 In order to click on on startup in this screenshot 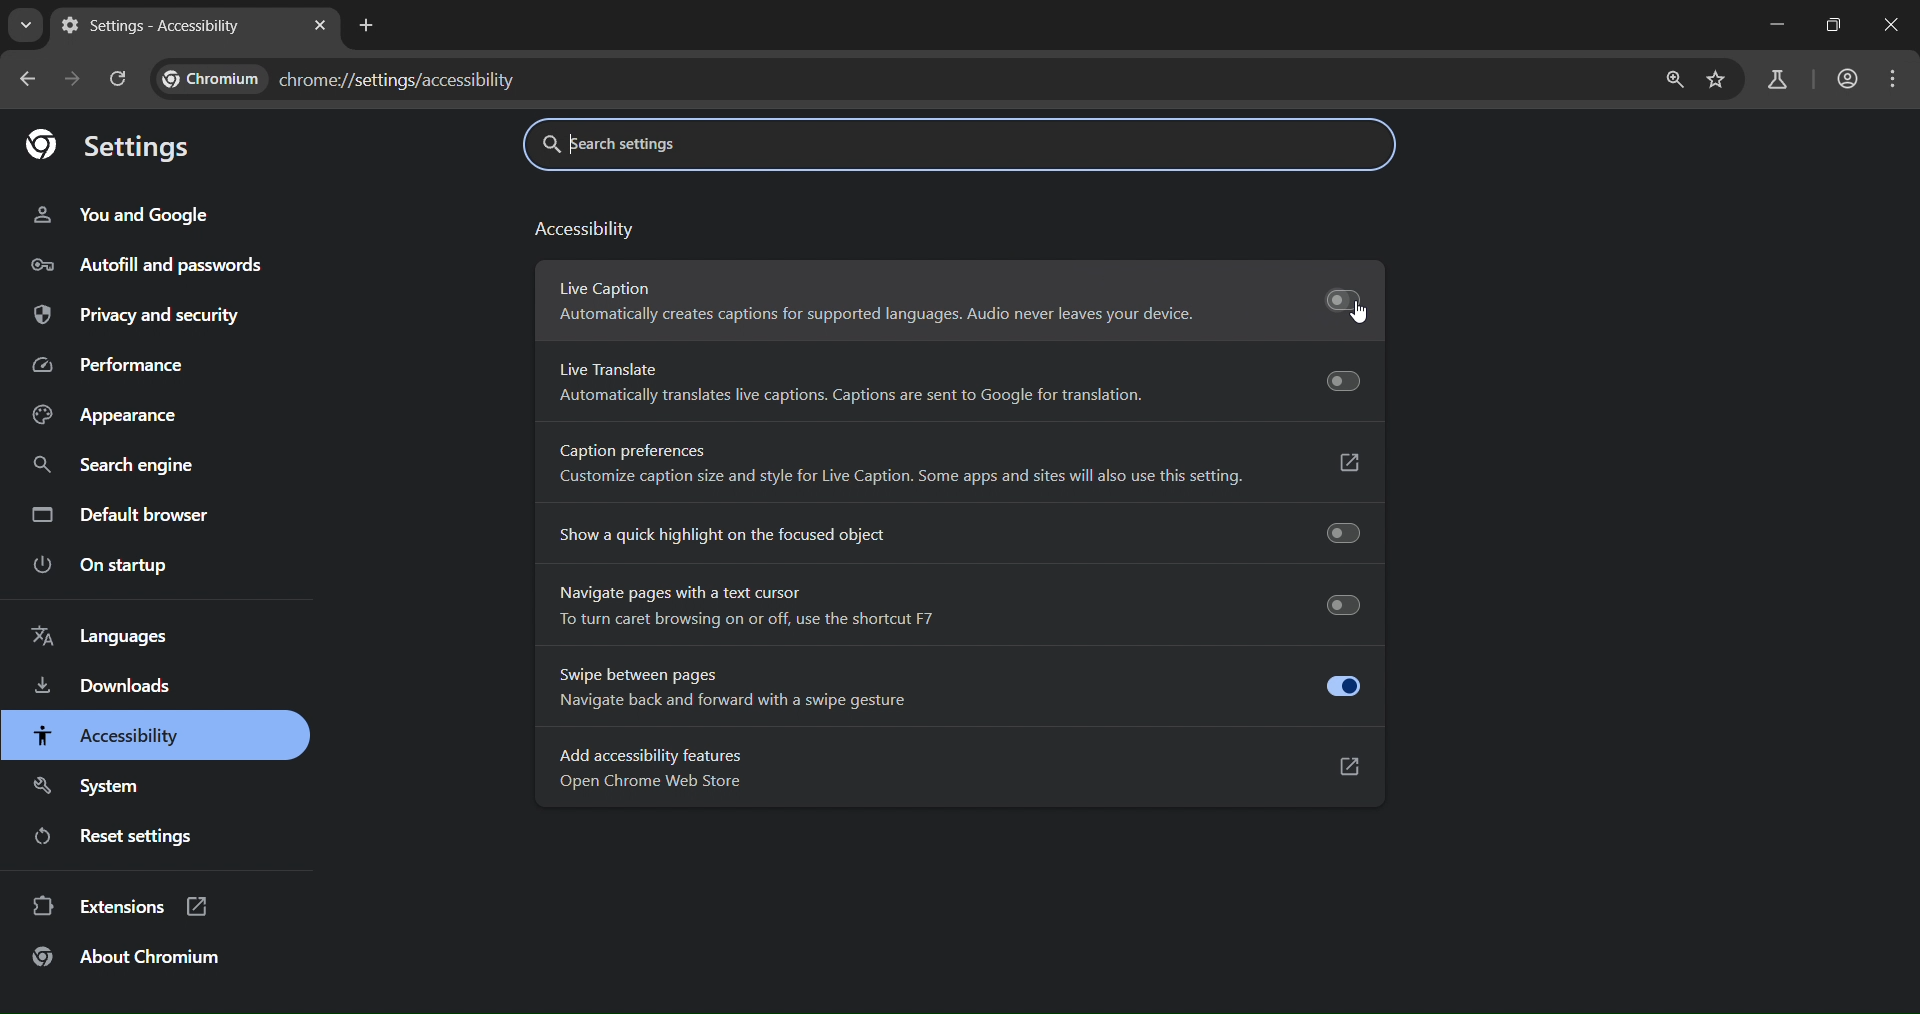, I will do `click(99, 566)`.